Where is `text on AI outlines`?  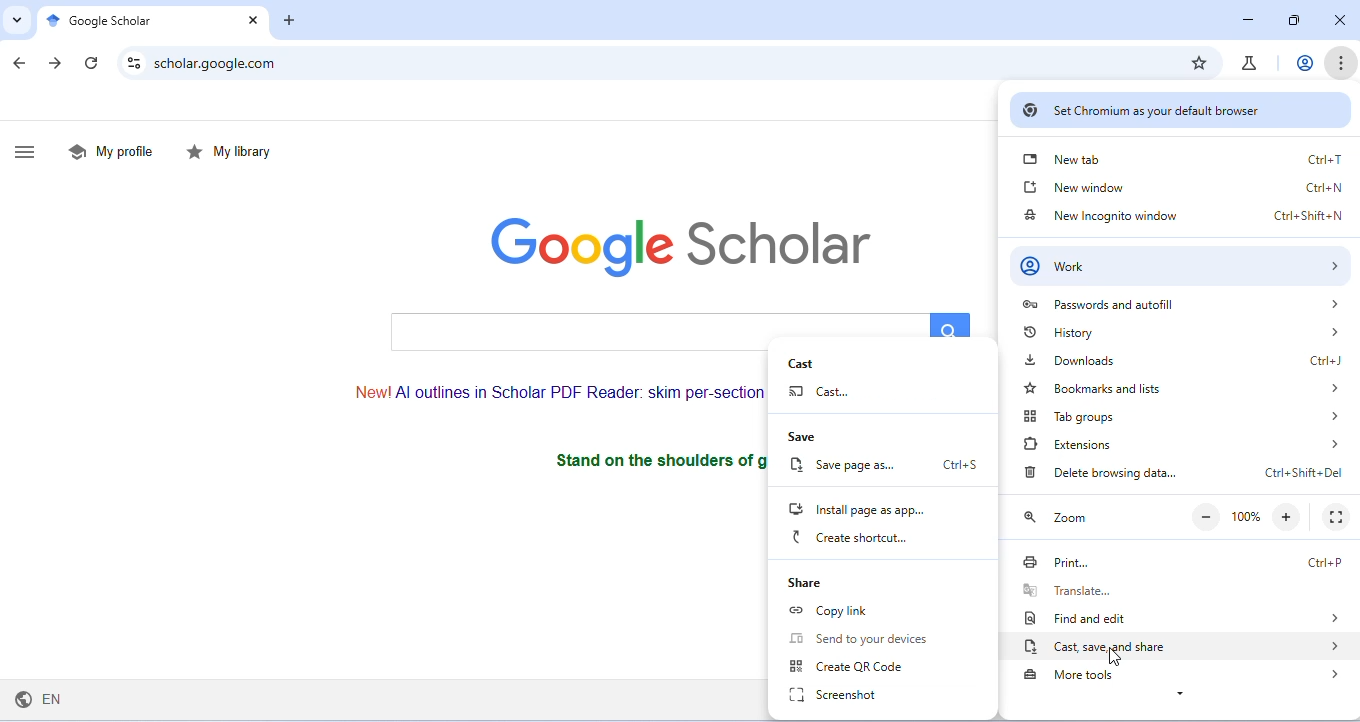
text on AI outlines is located at coordinates (544, 390).